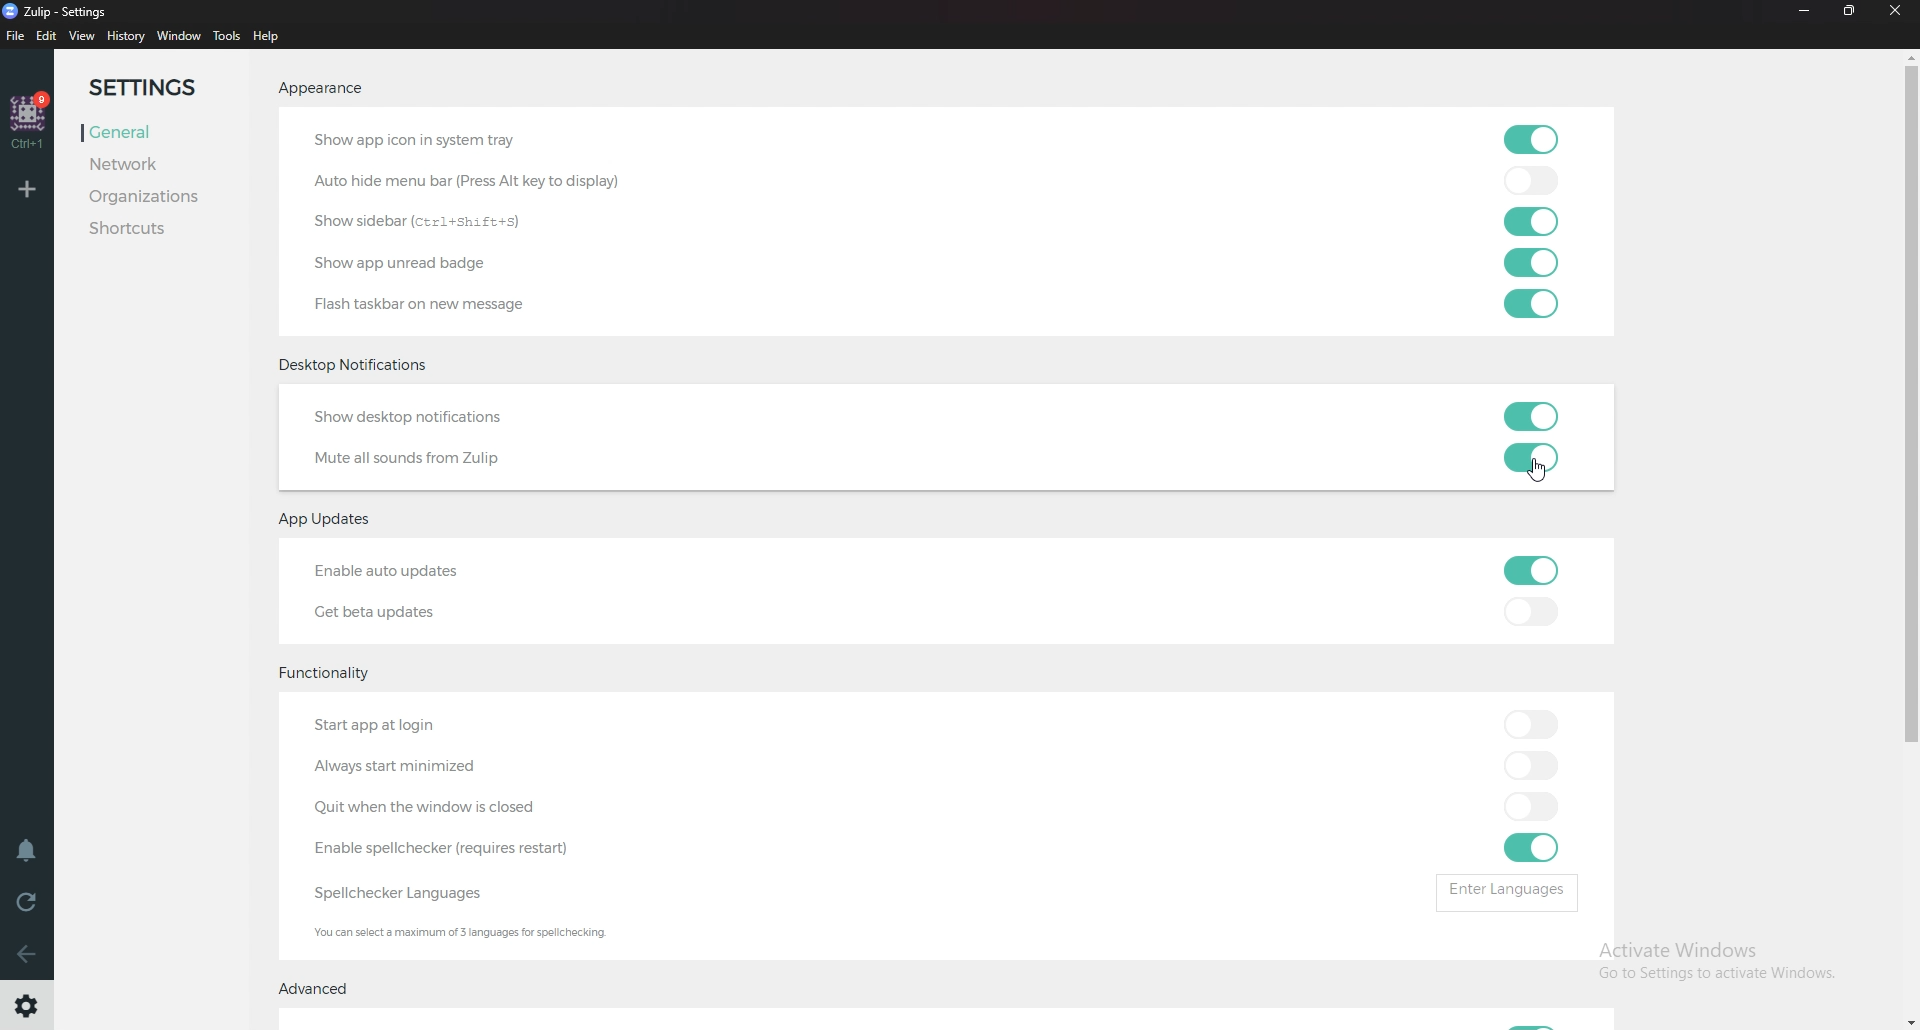 The image size is (1920, 1030). I want to click on Network, so click(146, 167).